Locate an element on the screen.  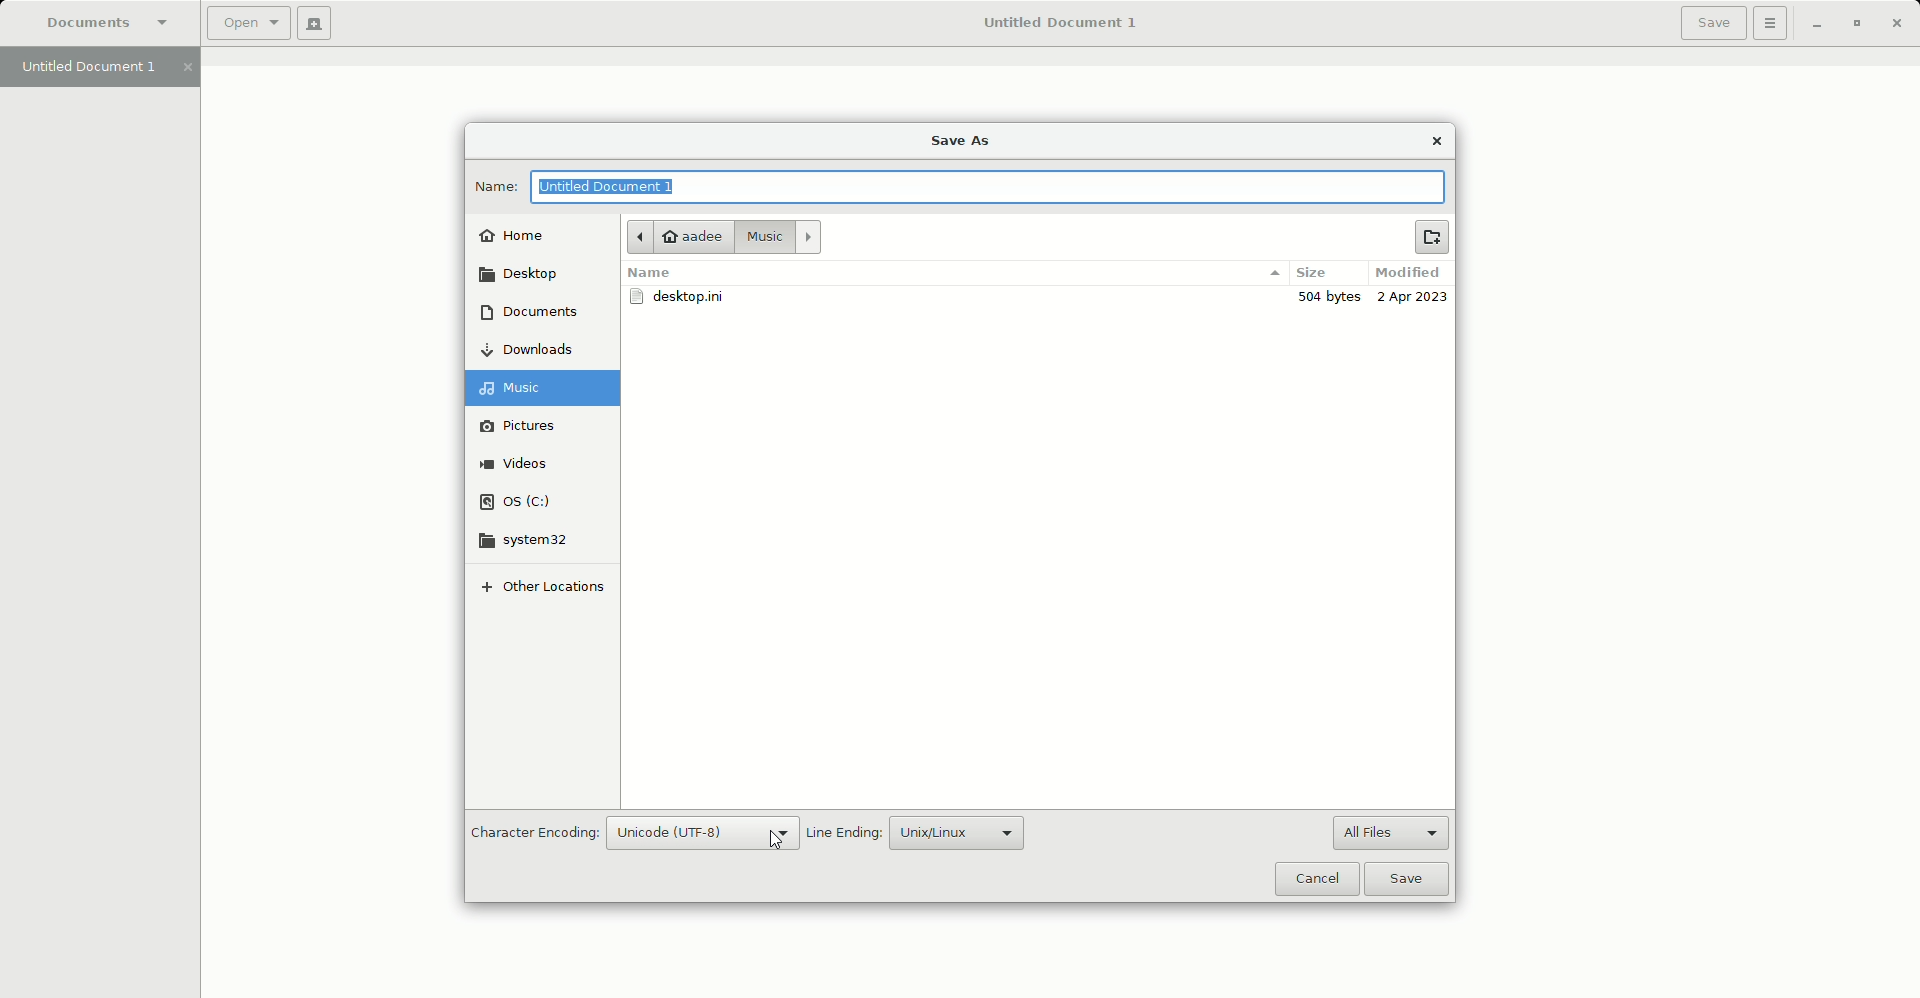
Character Encoding is located at coordinates (534, 834).